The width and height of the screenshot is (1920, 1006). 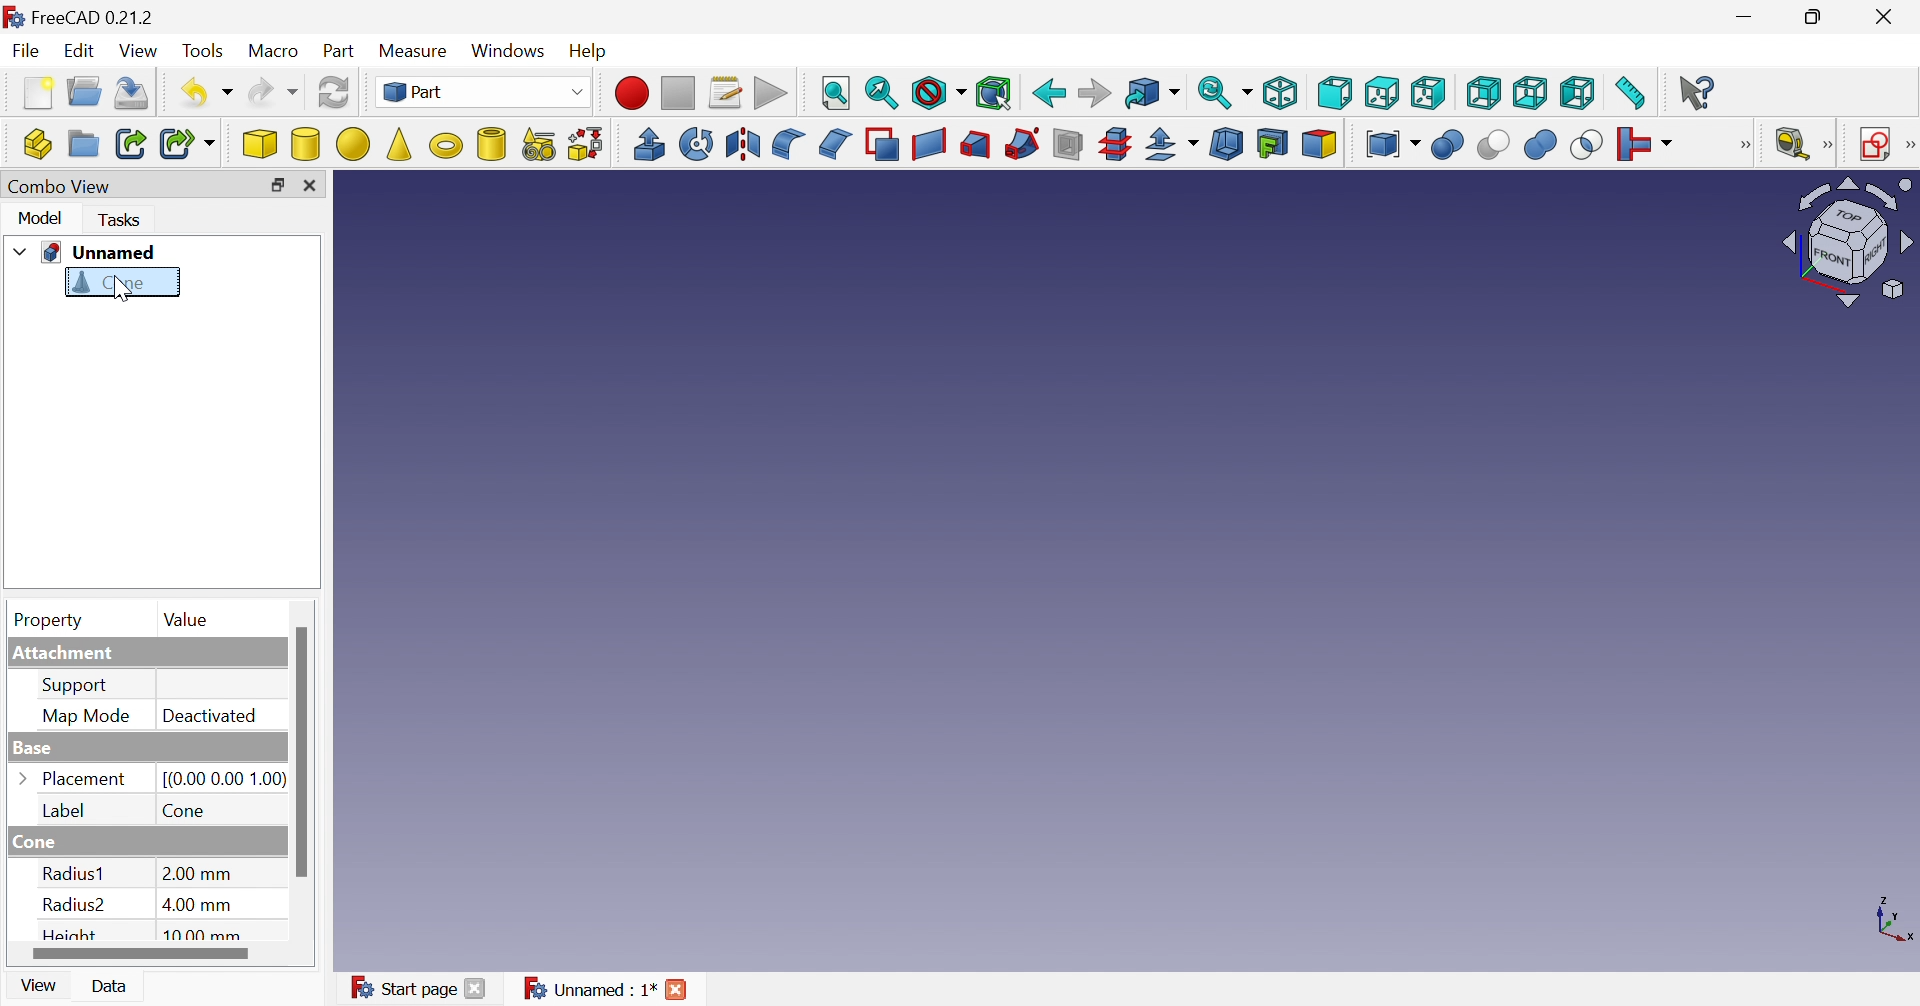 What do you see at coordinates (41, 217) in the screenshot?
I see `Model` at bounding box center [41, 217].